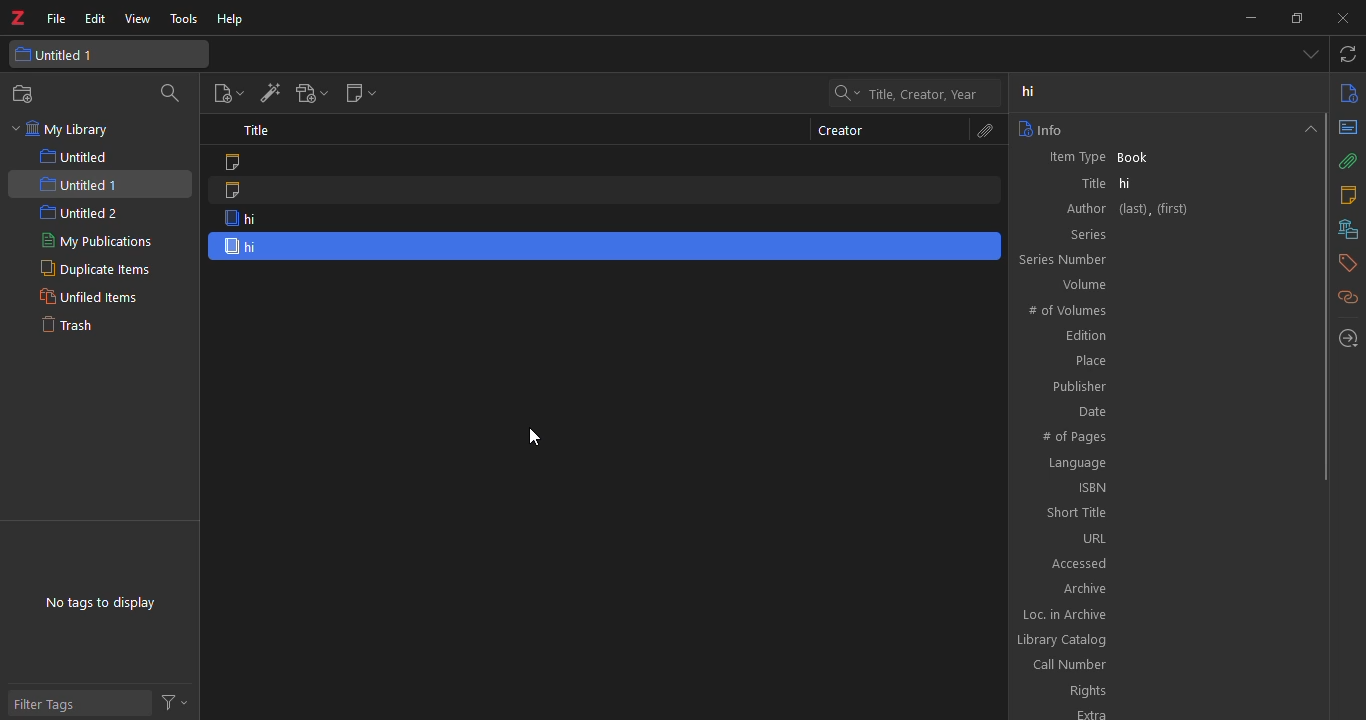 The image size is (1366, 720). Describe the element at coordinates (362, 93) in the screenshot. I see `new note` at that location.